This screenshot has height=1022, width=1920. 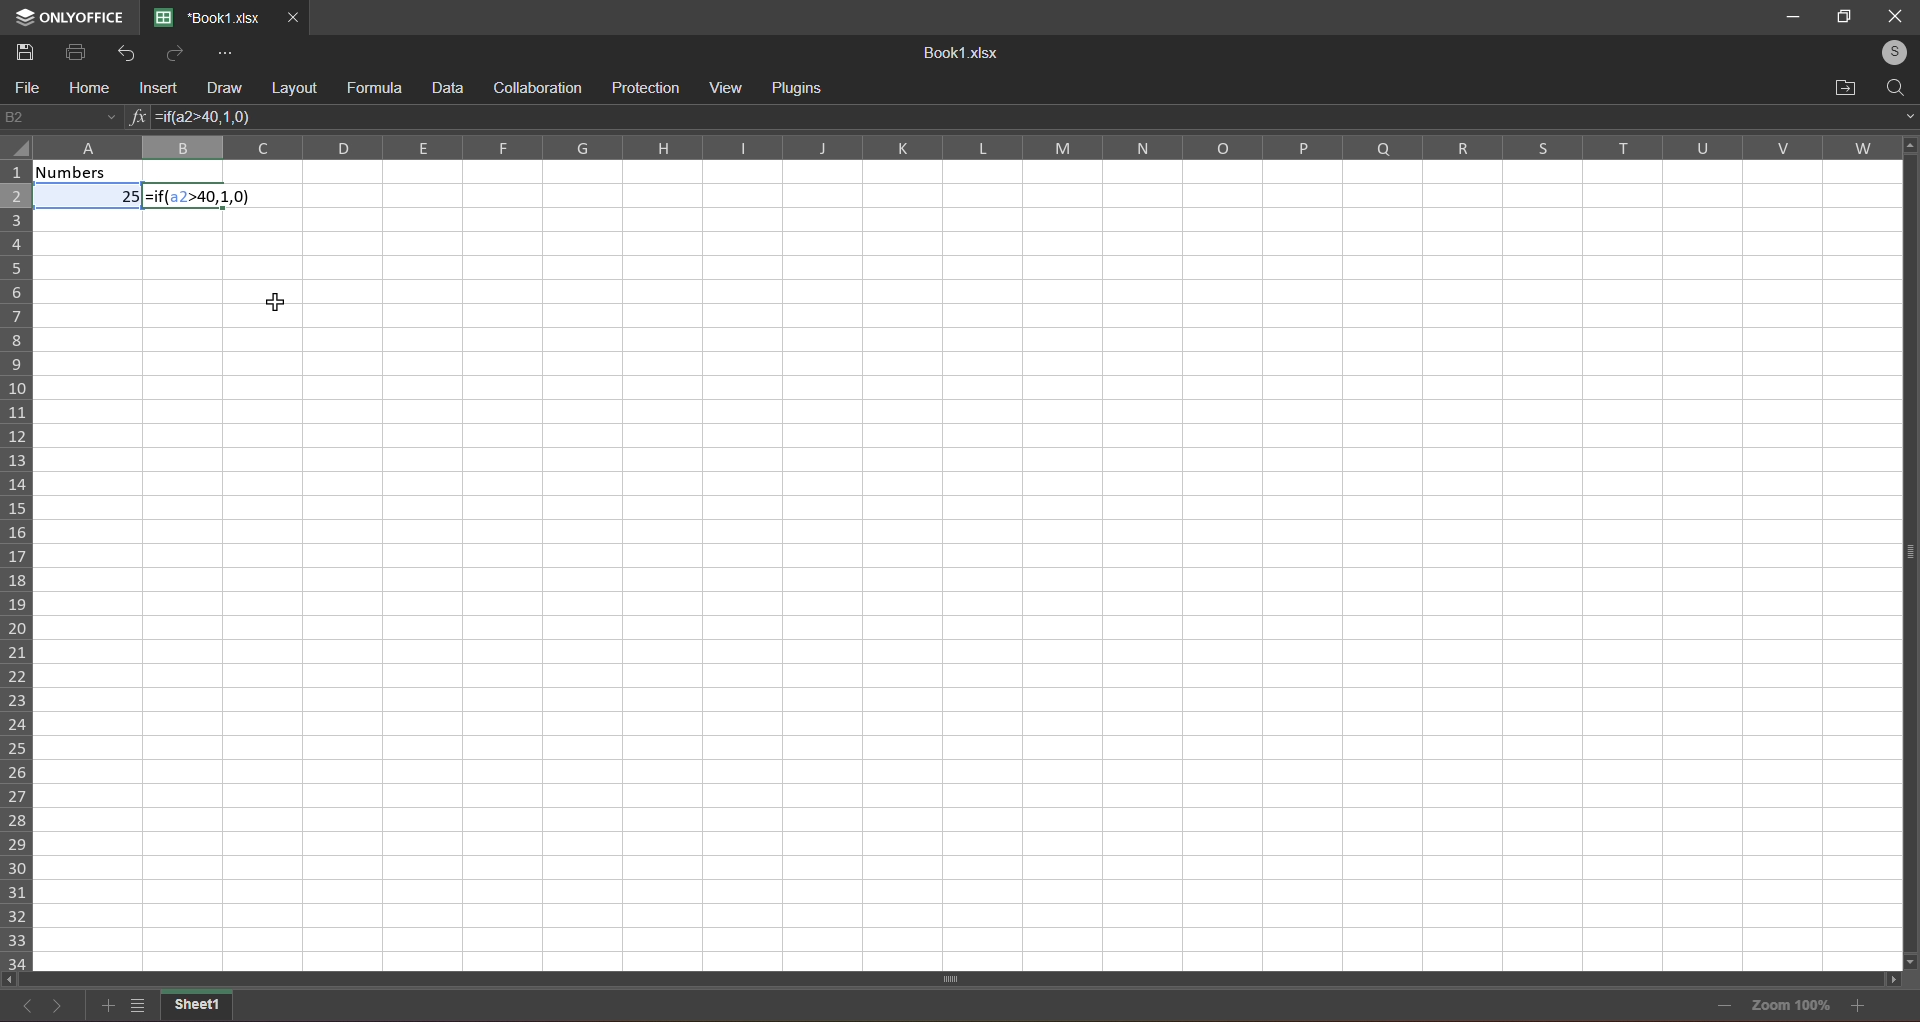 I want to click on Book1.xisx, so click(x=957, y=53).